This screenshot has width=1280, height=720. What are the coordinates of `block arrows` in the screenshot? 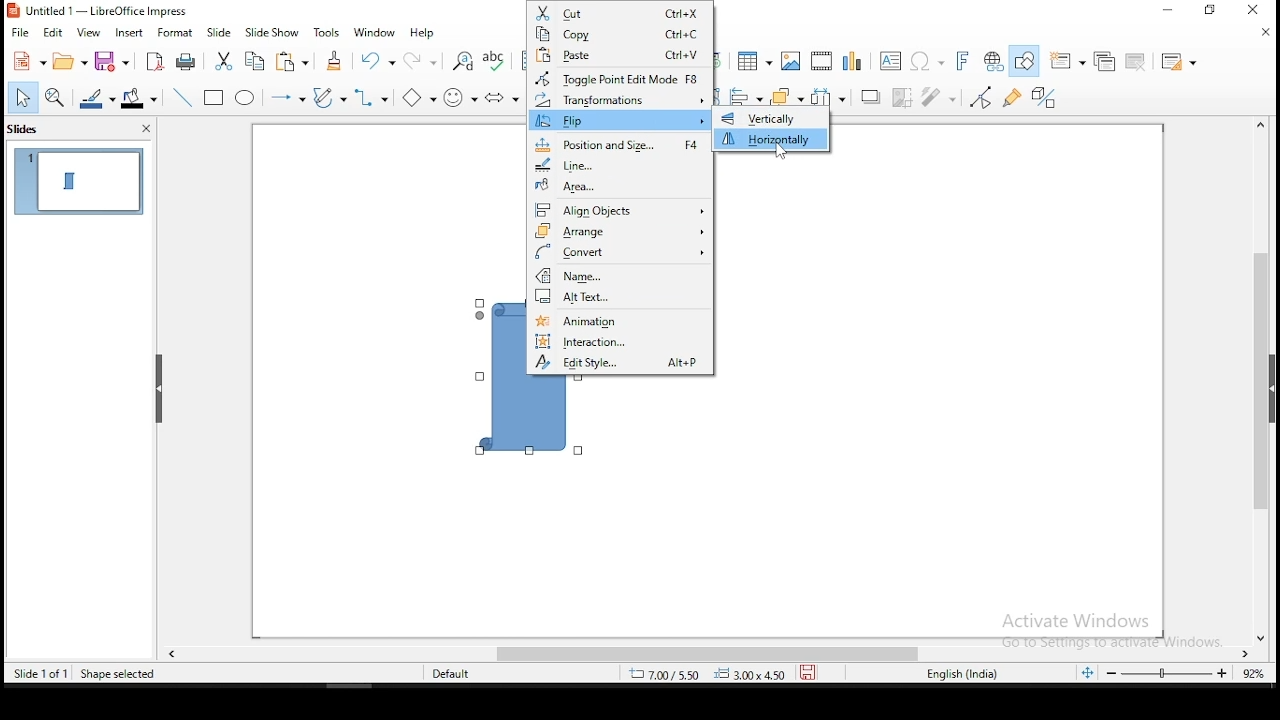 It's located at (499, 98).